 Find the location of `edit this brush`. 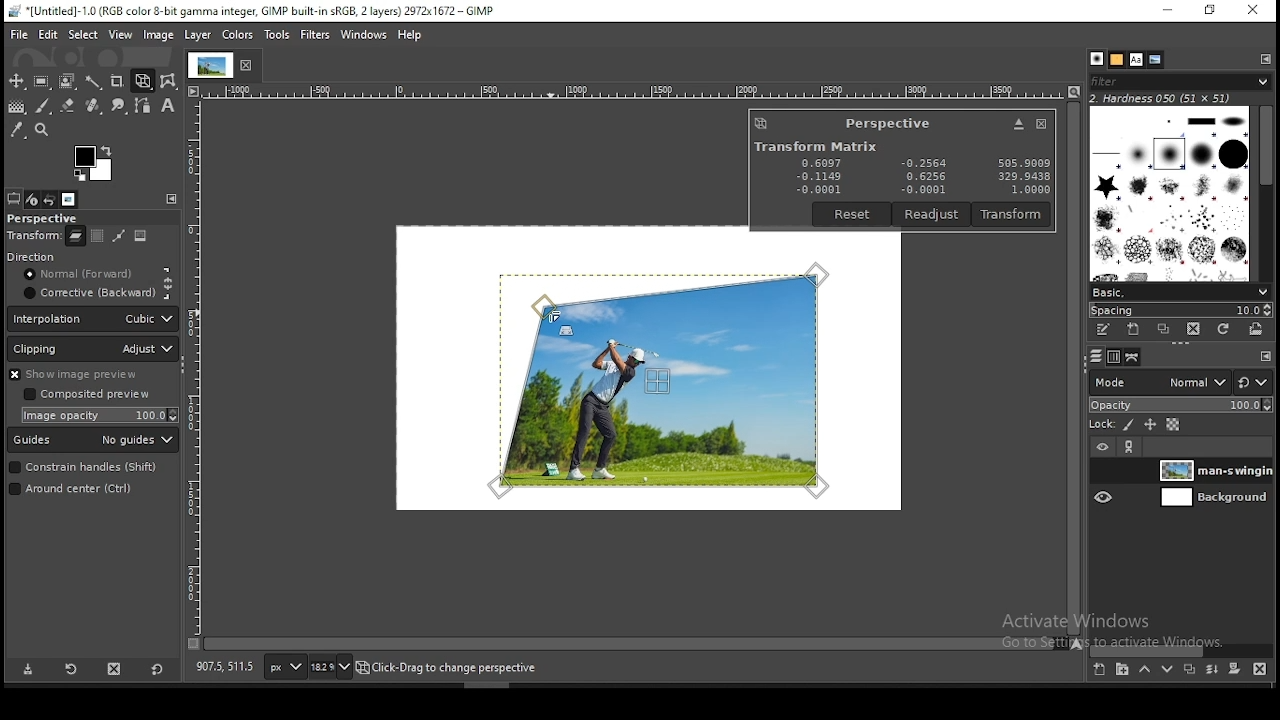

edit this brush is located at coordinates (1105, 333).